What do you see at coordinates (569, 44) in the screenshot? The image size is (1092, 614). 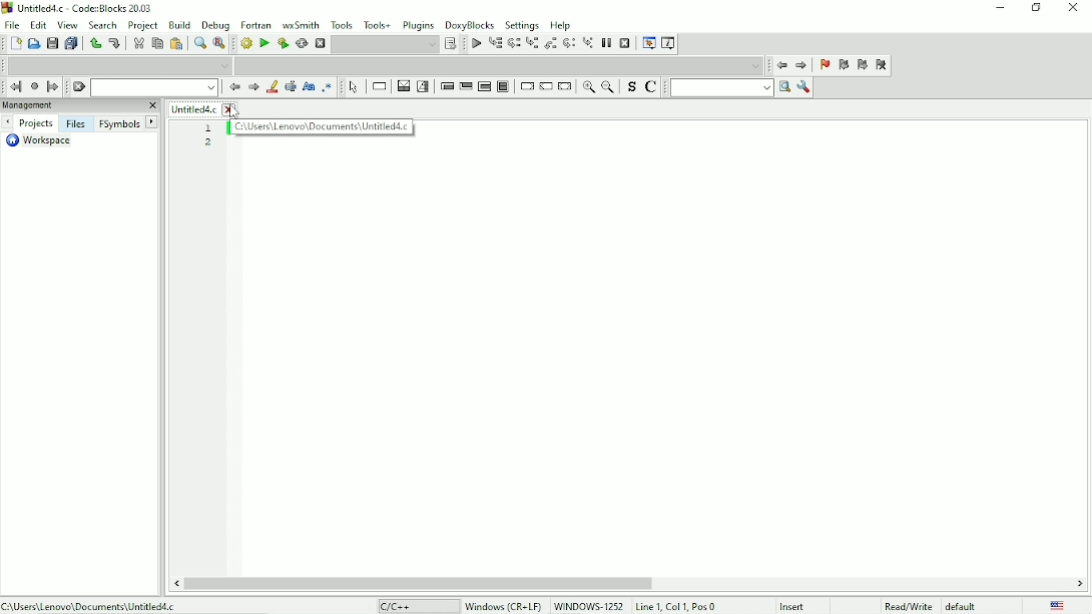 I see `Next instruction` at bounding box center [569, 44].